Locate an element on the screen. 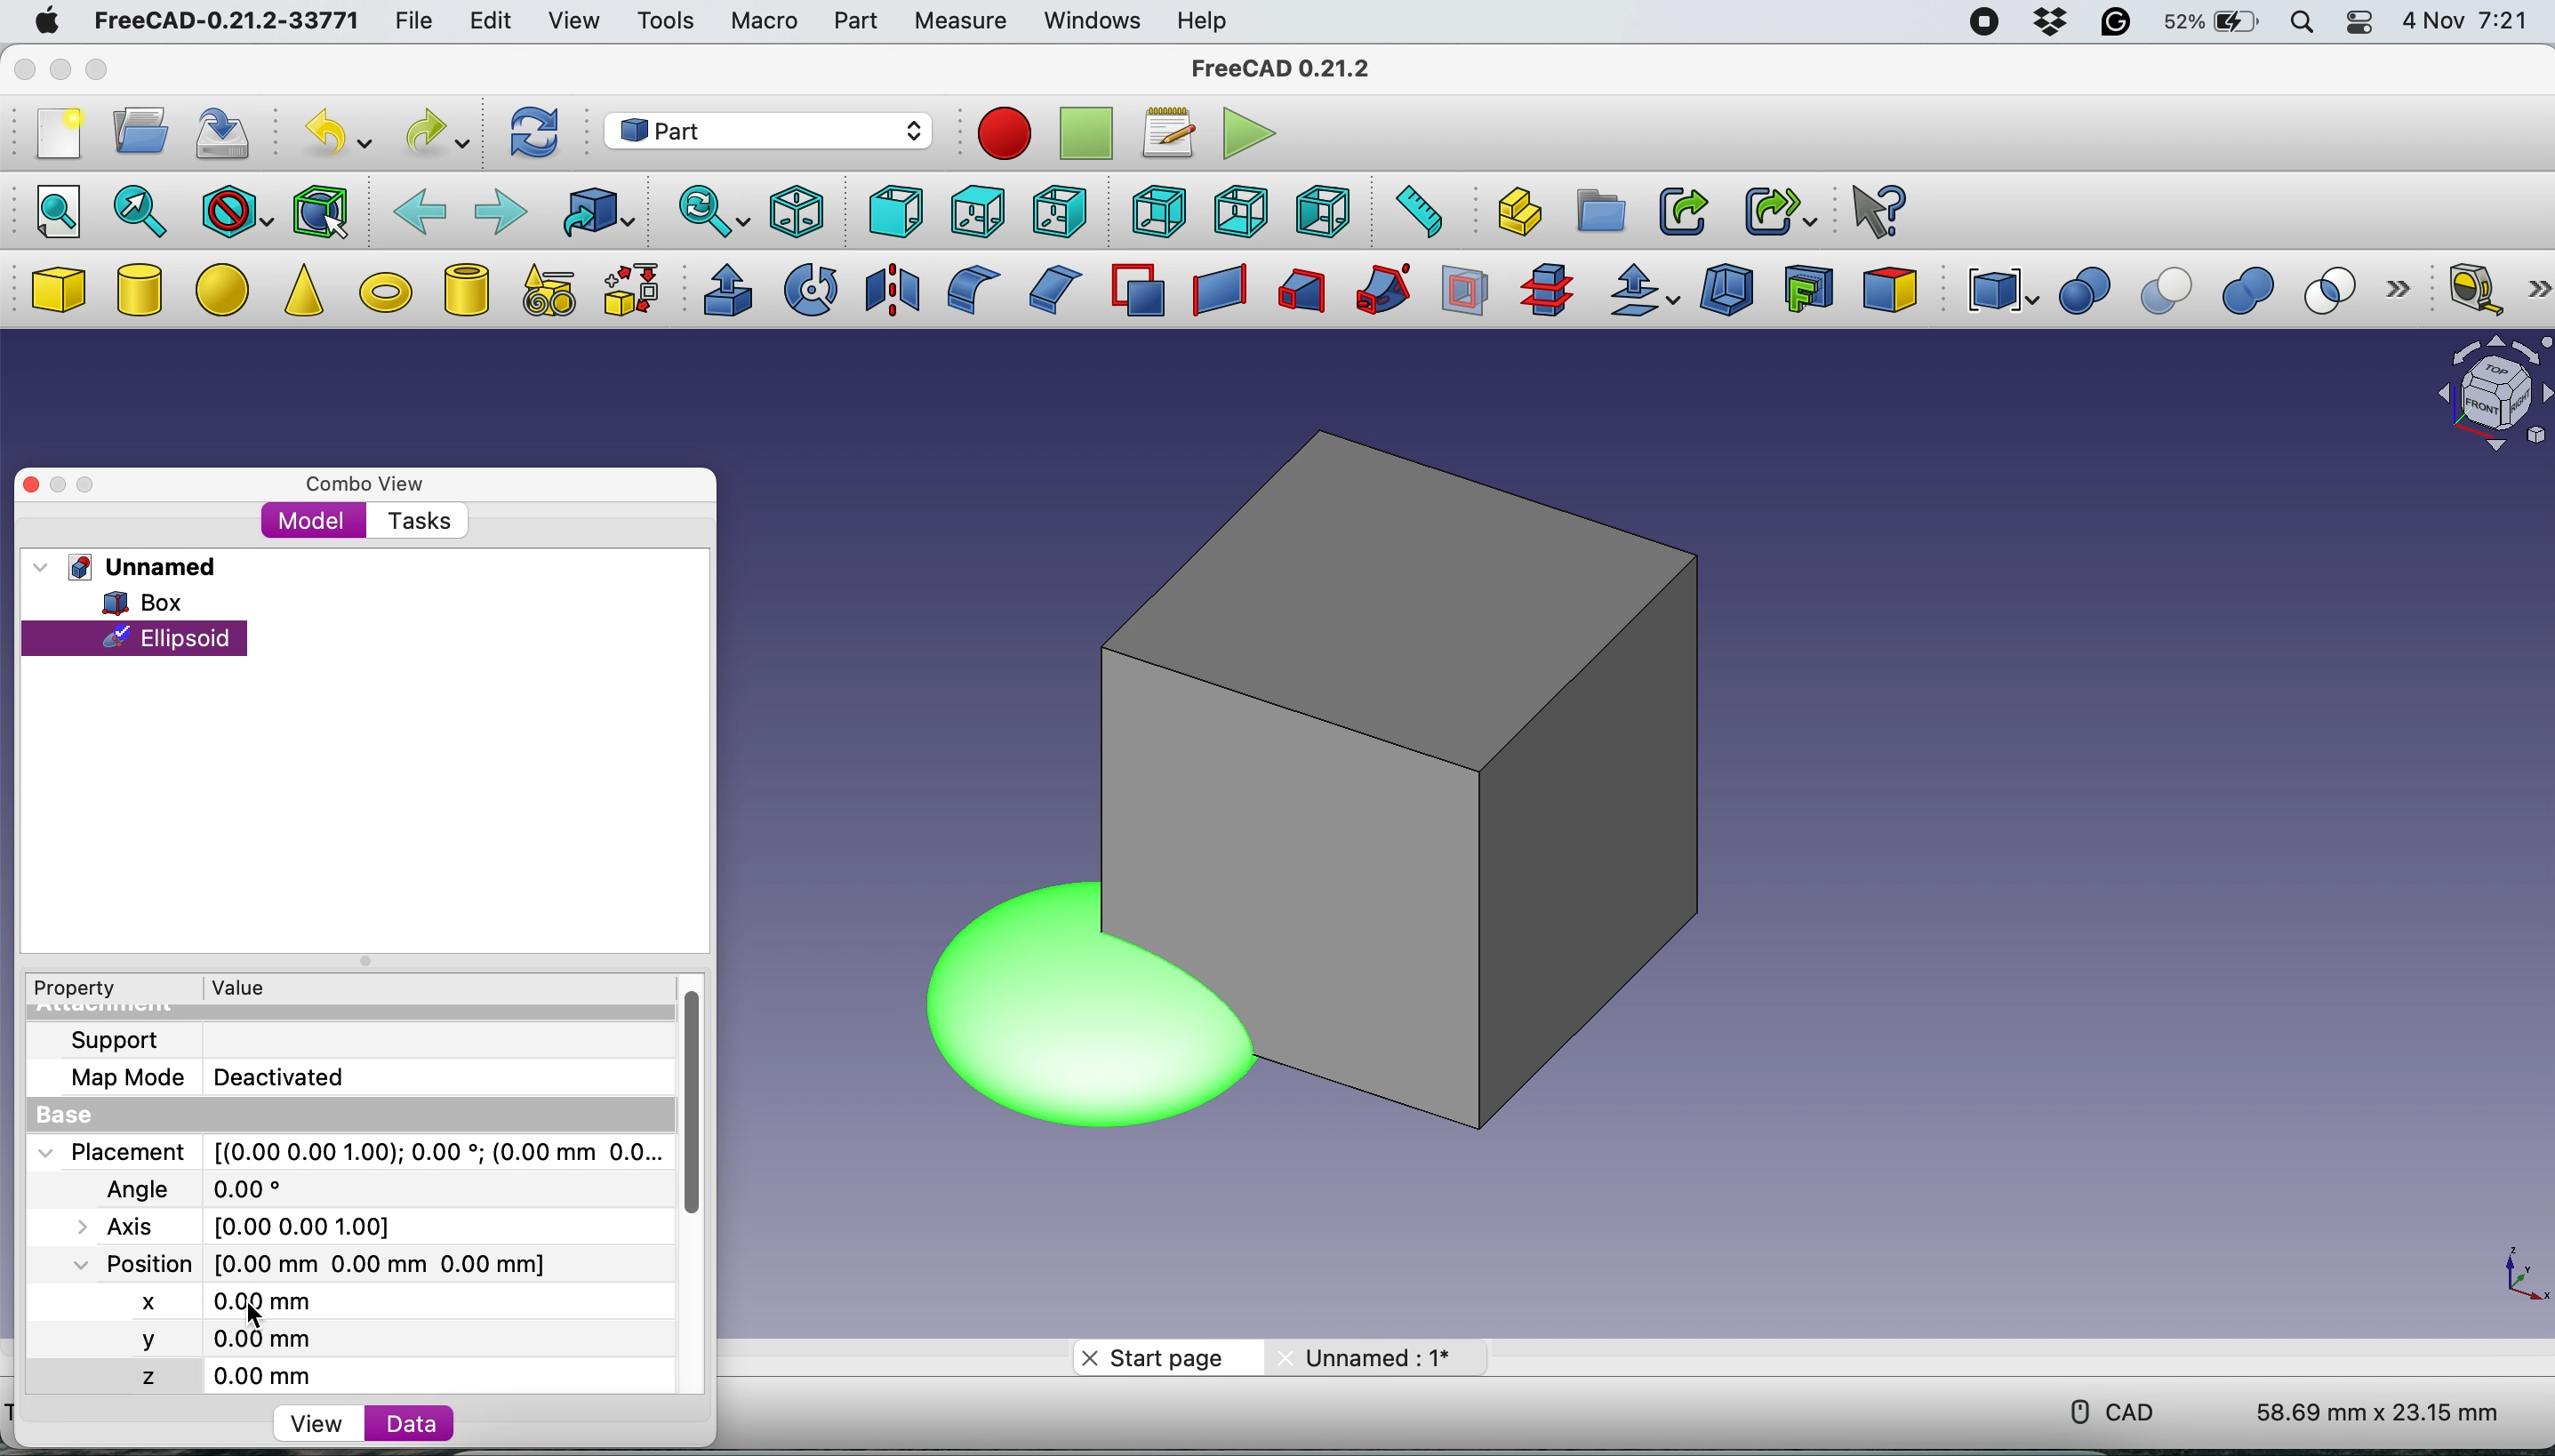  intersection is located at coordinates (2341, 289).